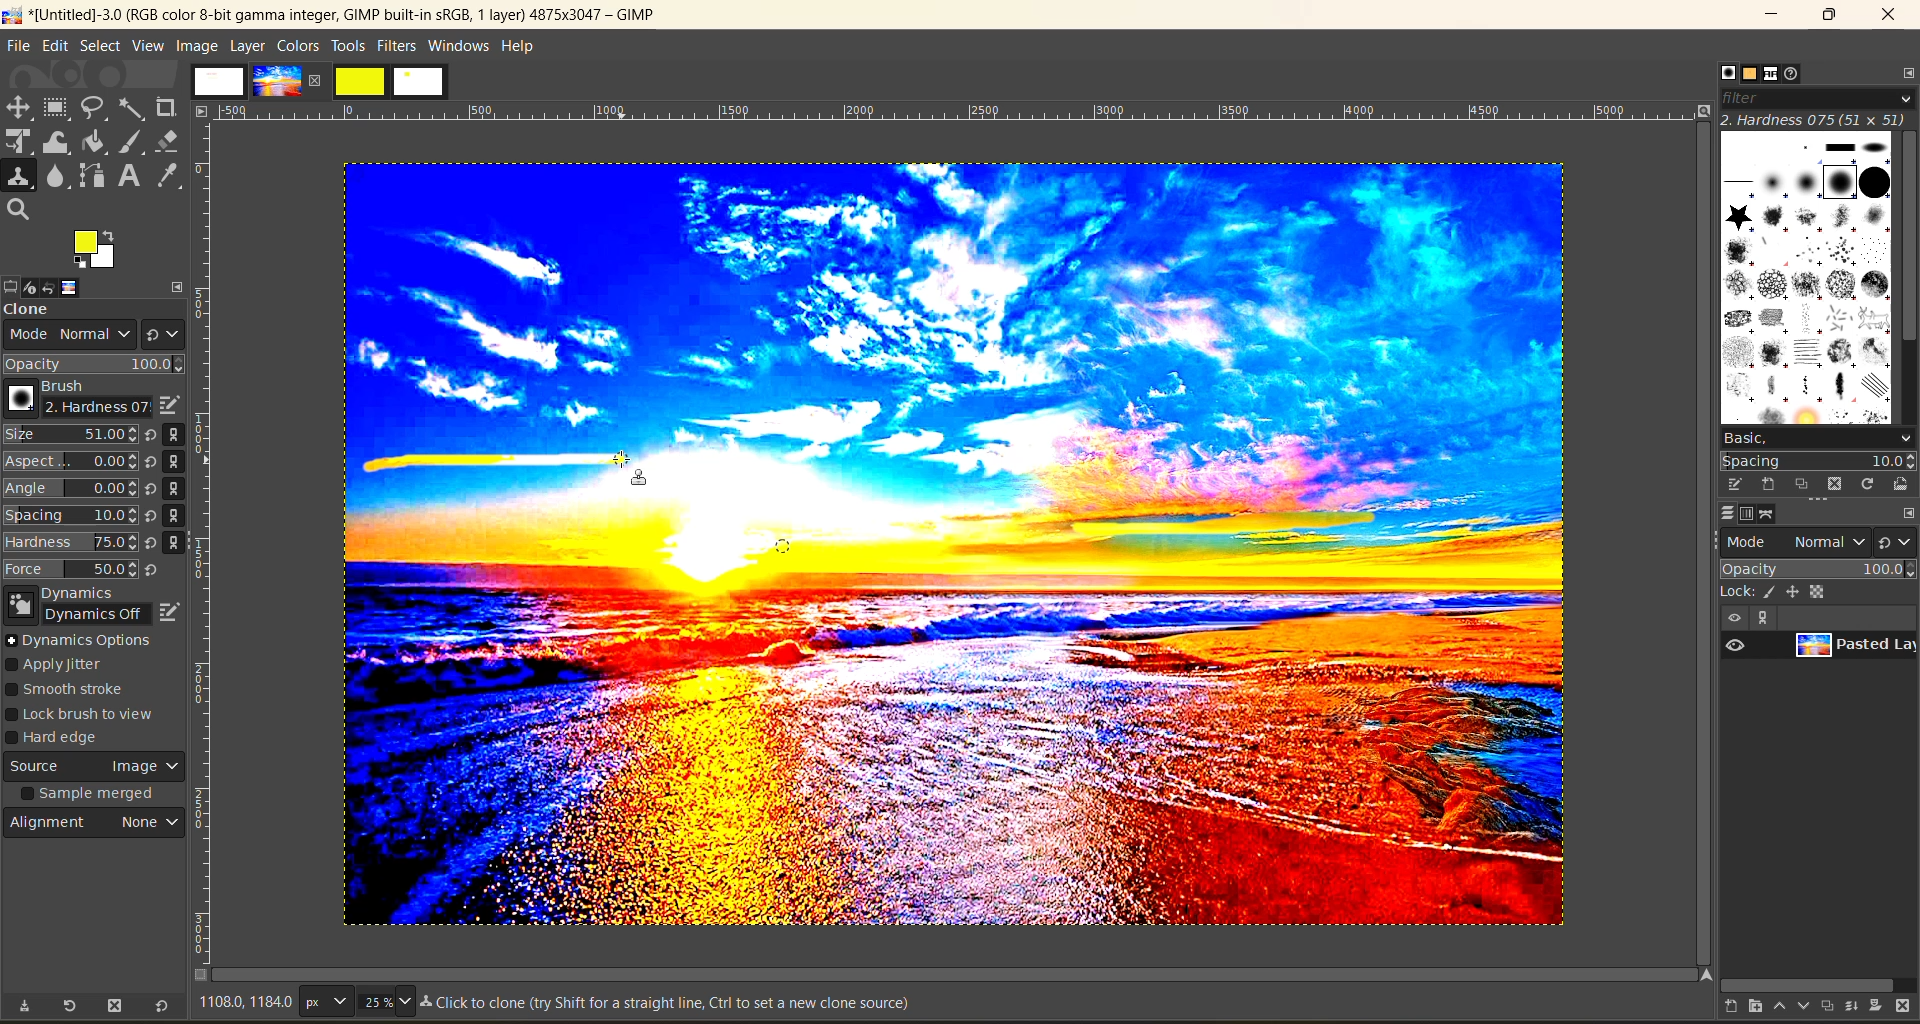 The height and width of the screenshot is (1024, 1920). Describe the element at coordinates (1774, 75) in the screenshot. I see `fonts` at that location.